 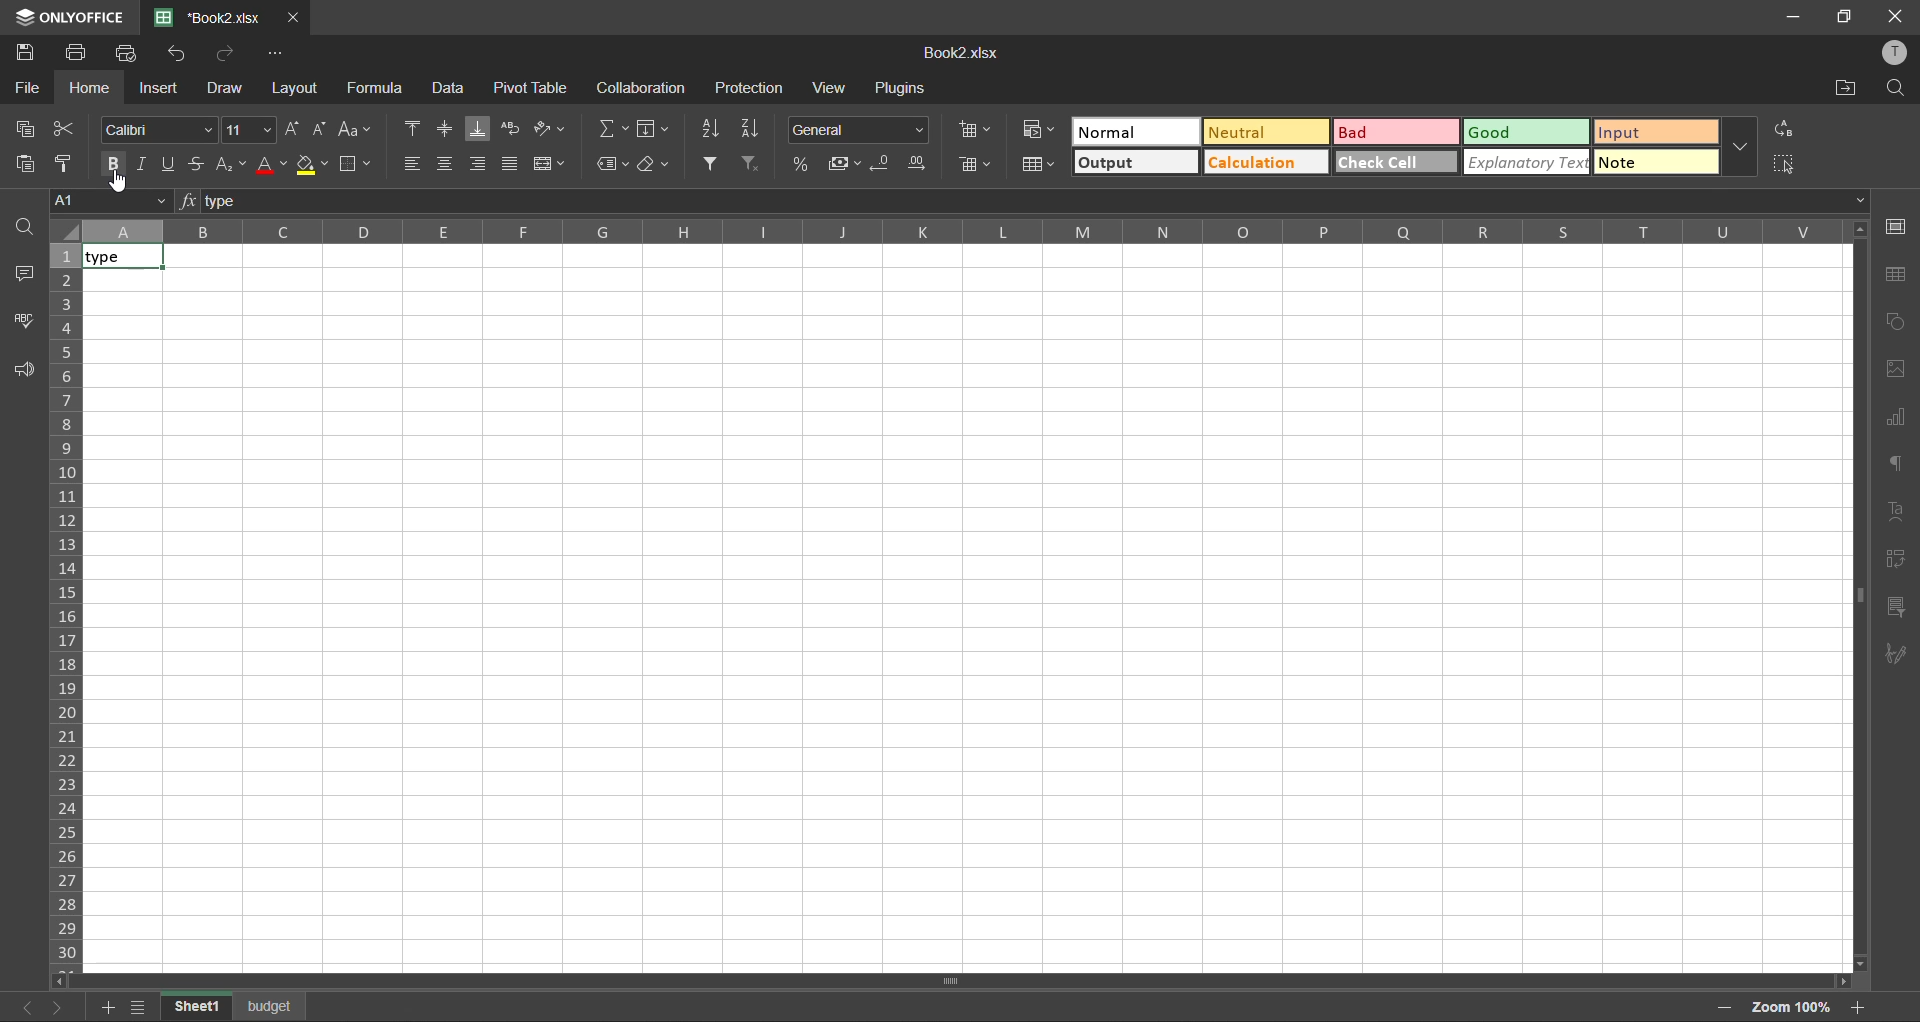 I want to click on comments, so click(x=26, y=276).